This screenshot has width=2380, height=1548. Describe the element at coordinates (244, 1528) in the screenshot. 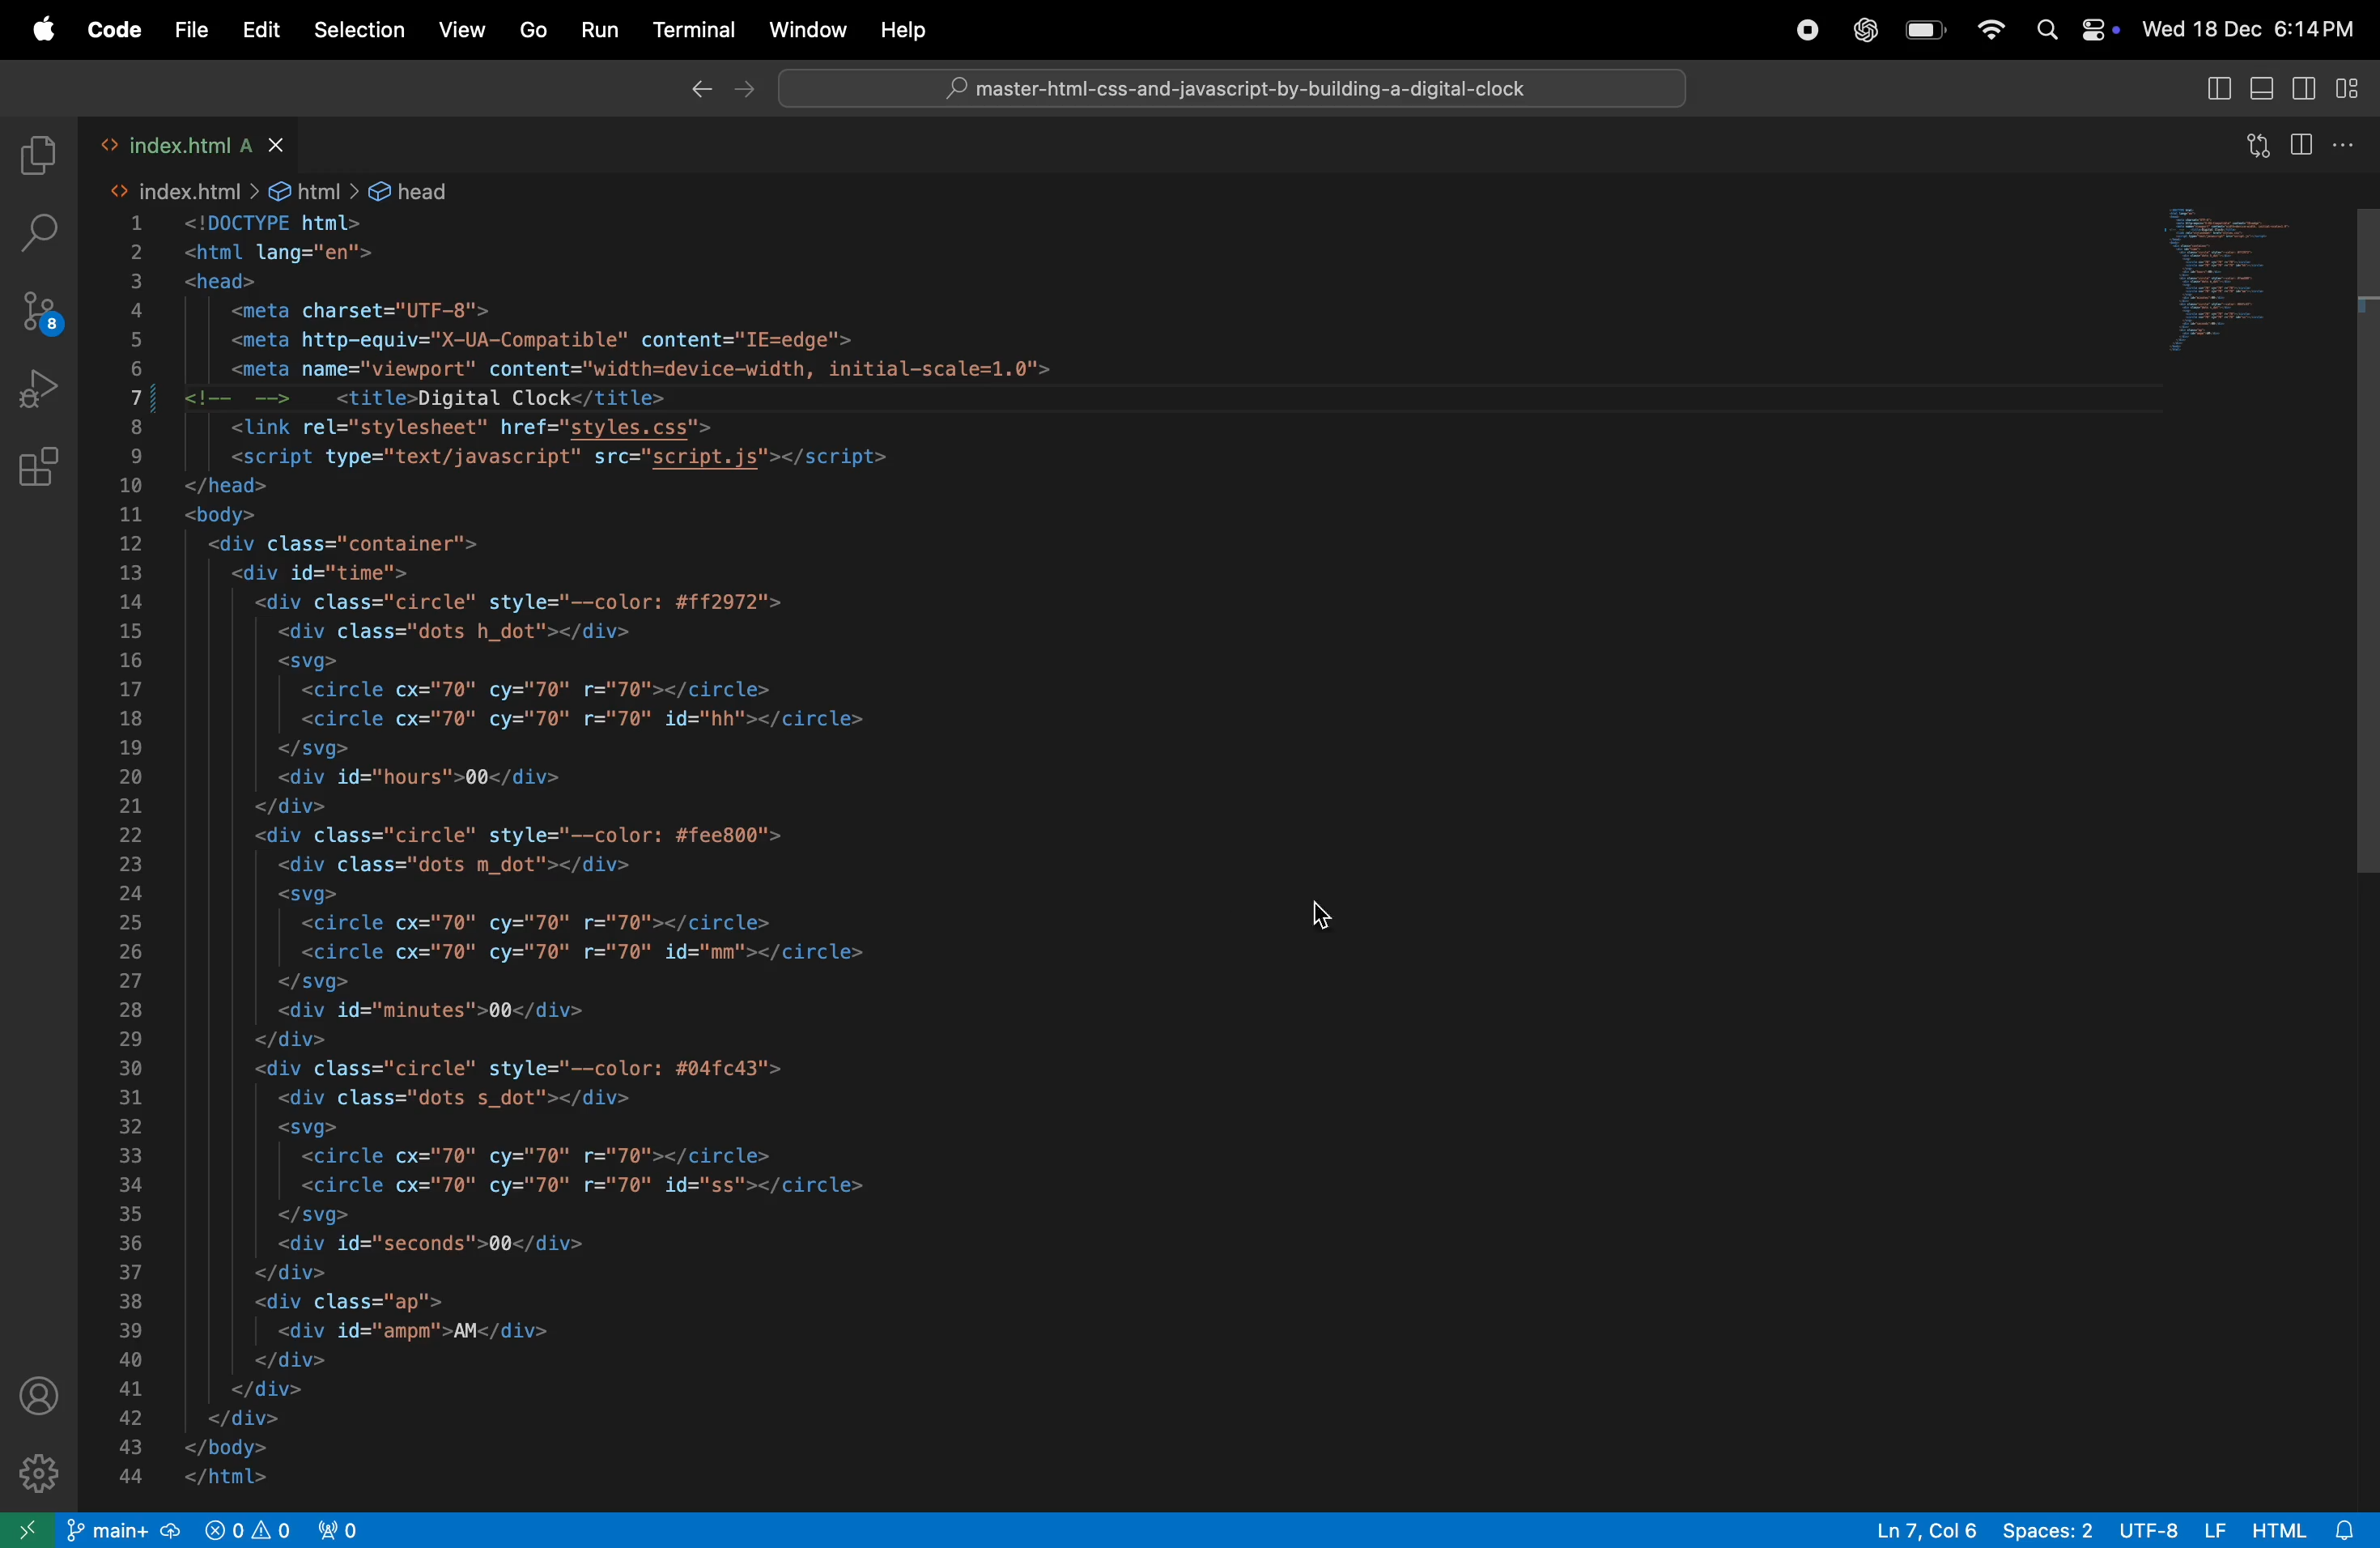

I see `no problems` at that location.